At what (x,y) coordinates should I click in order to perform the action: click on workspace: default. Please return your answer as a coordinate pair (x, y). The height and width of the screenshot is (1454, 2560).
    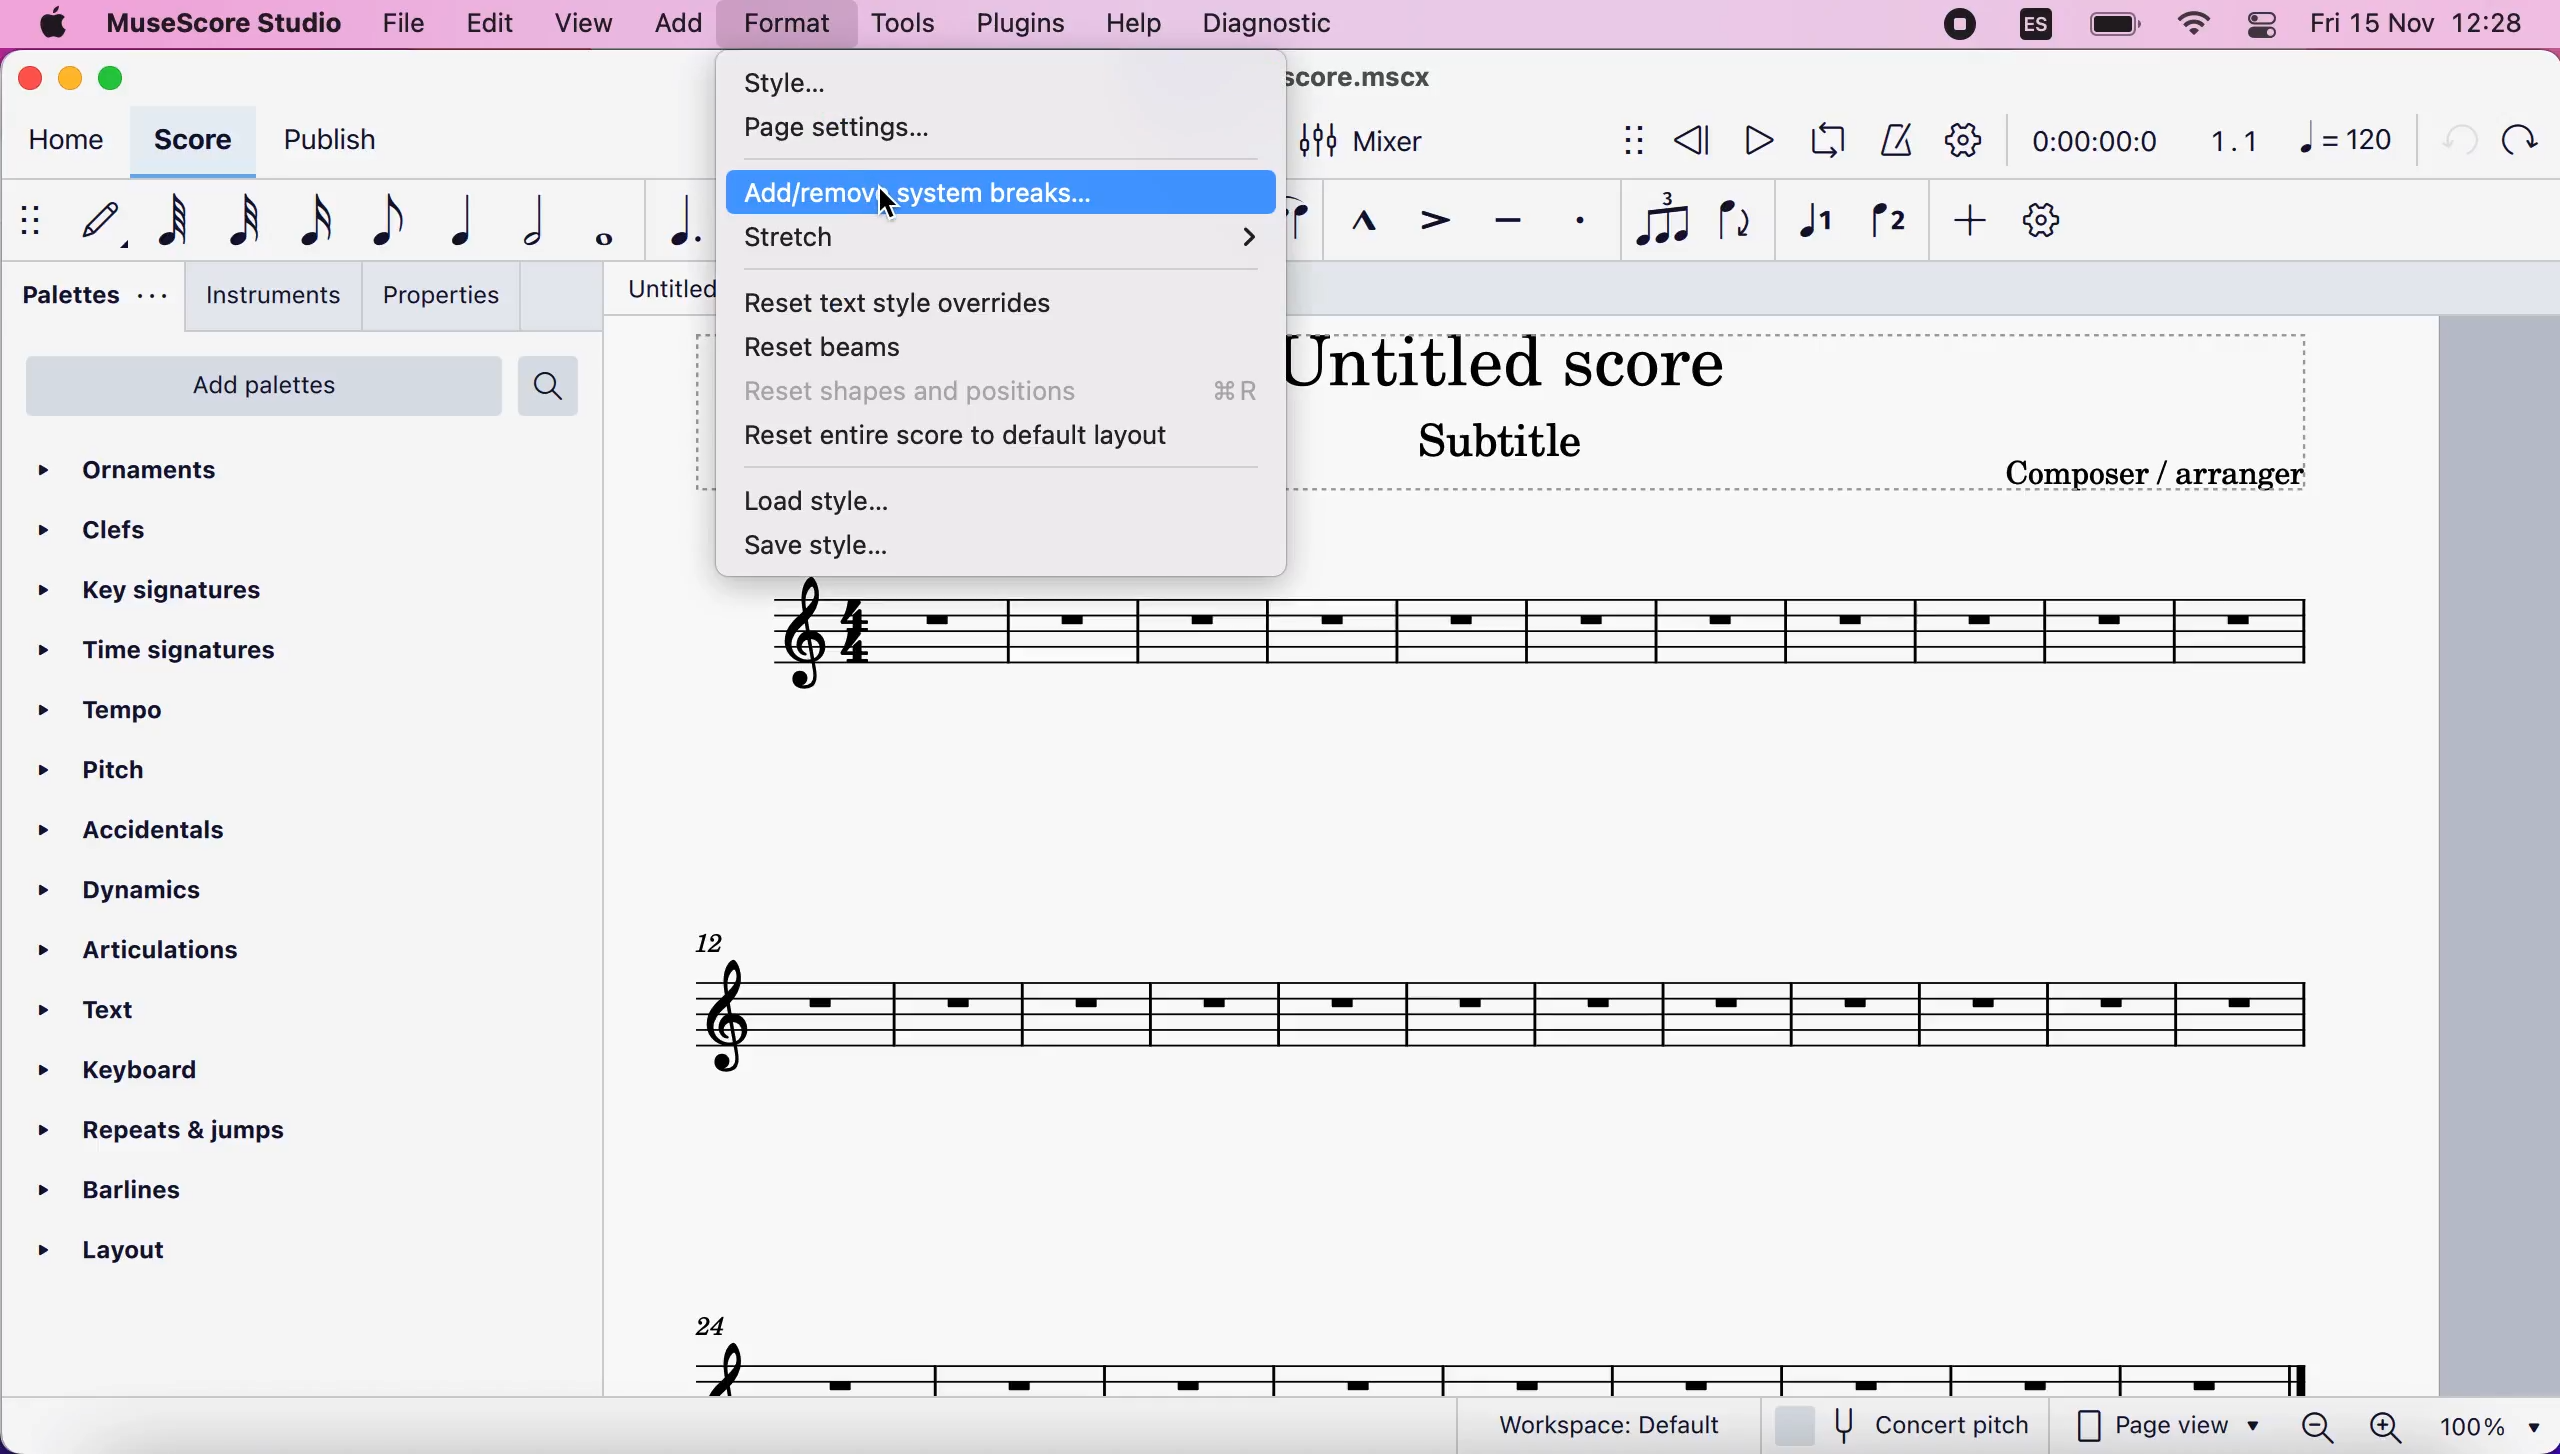
    Looking at the image, I should click on (1619, 1426).